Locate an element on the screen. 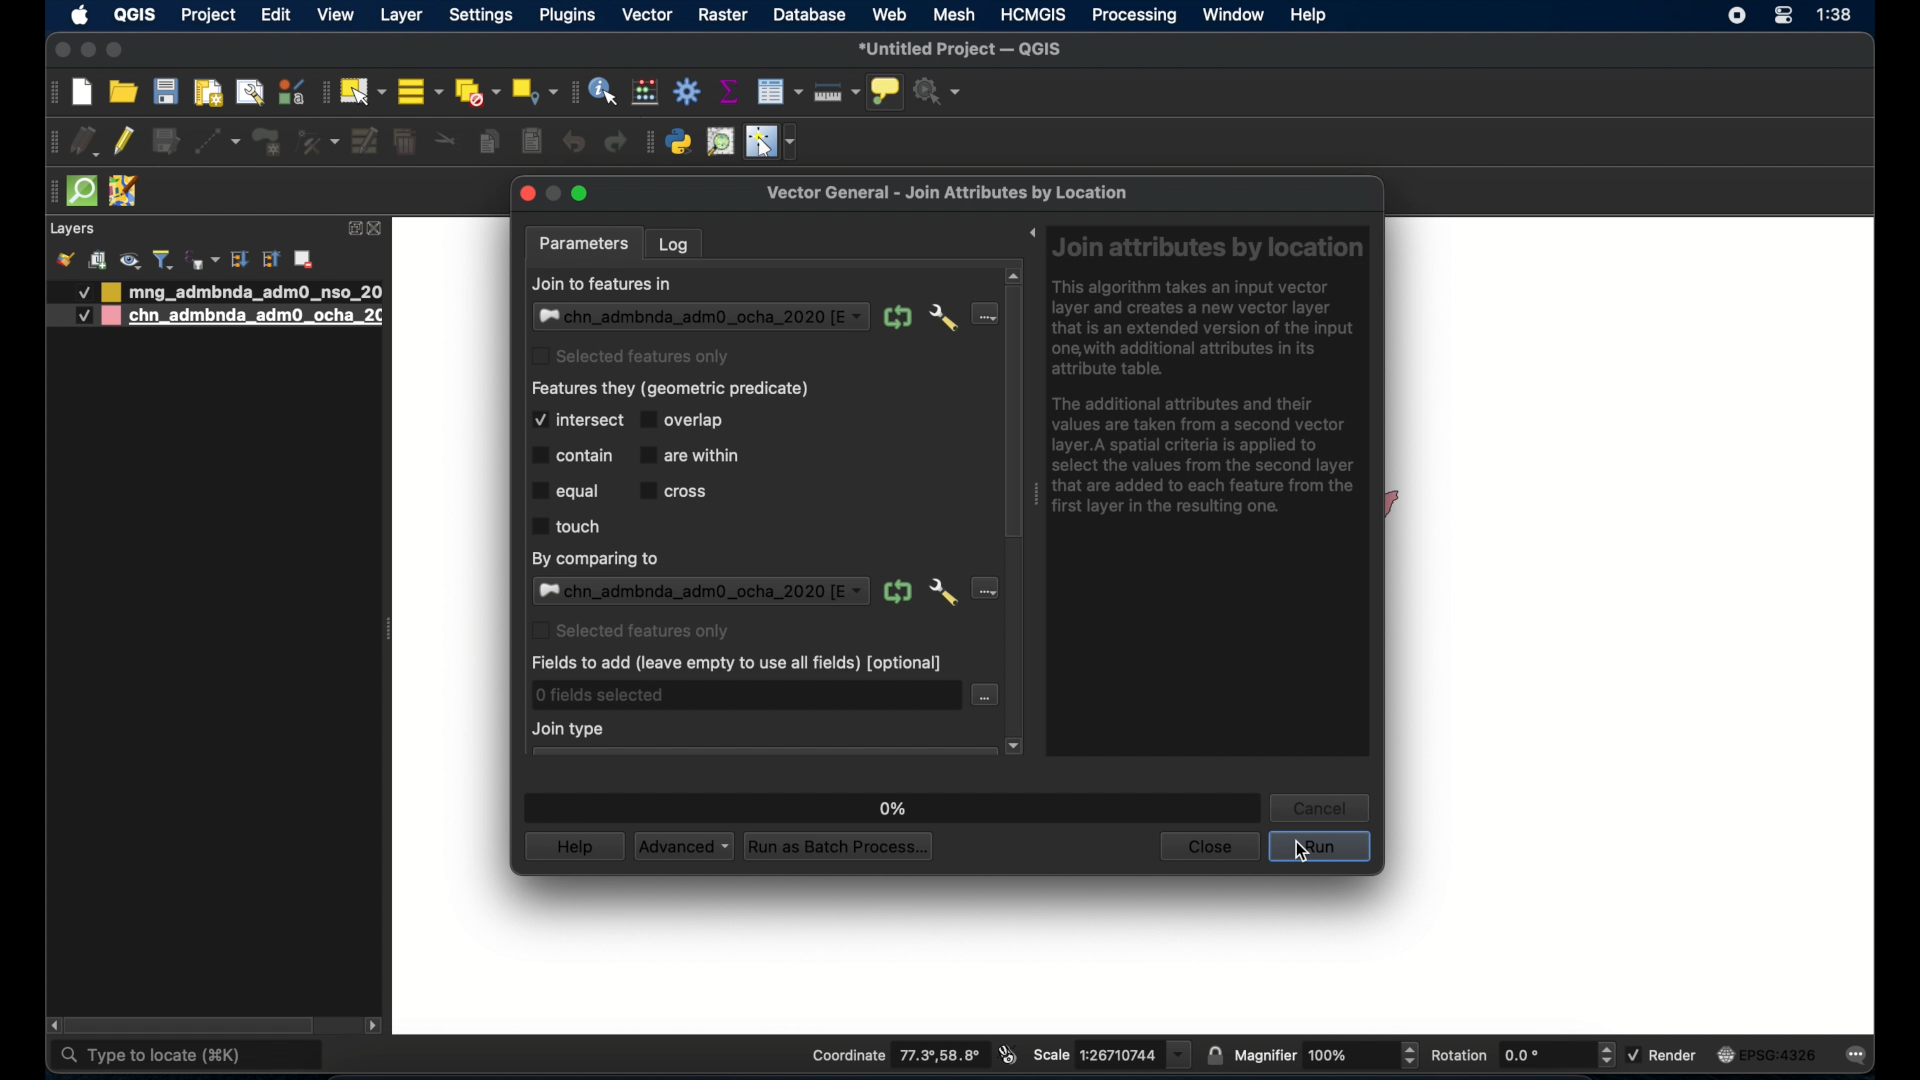  select by location is located at coordinates (533, 92).